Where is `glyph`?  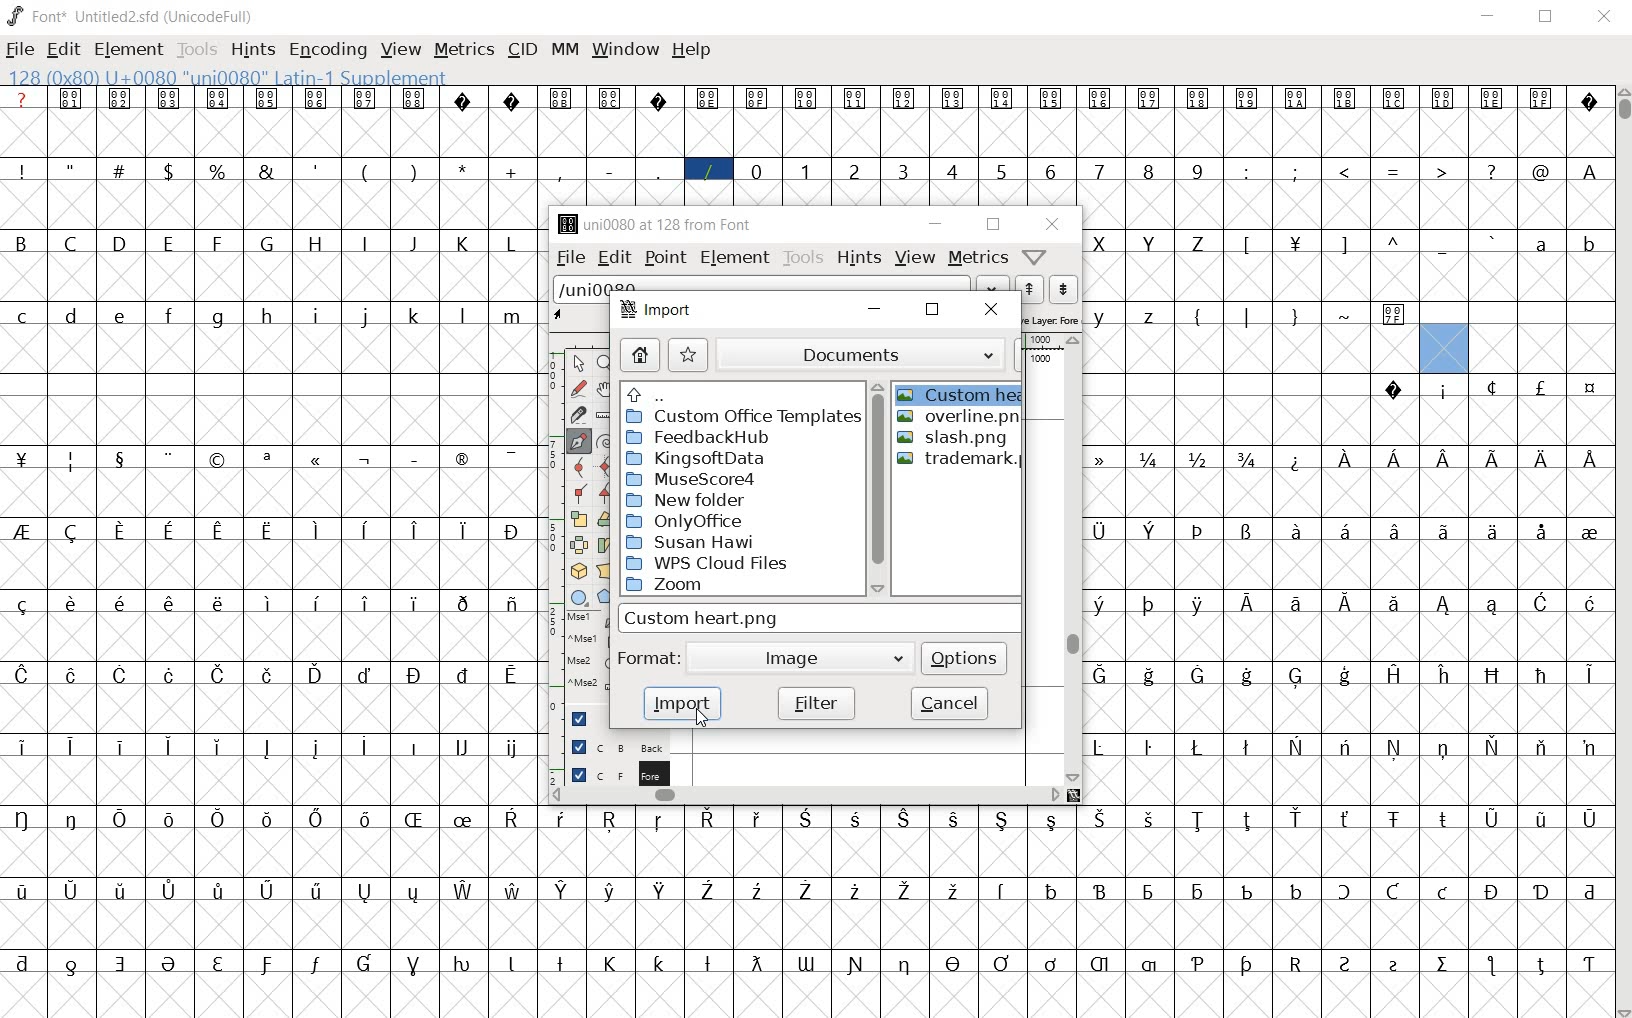 glyph is located at coordinates (1196, 244).